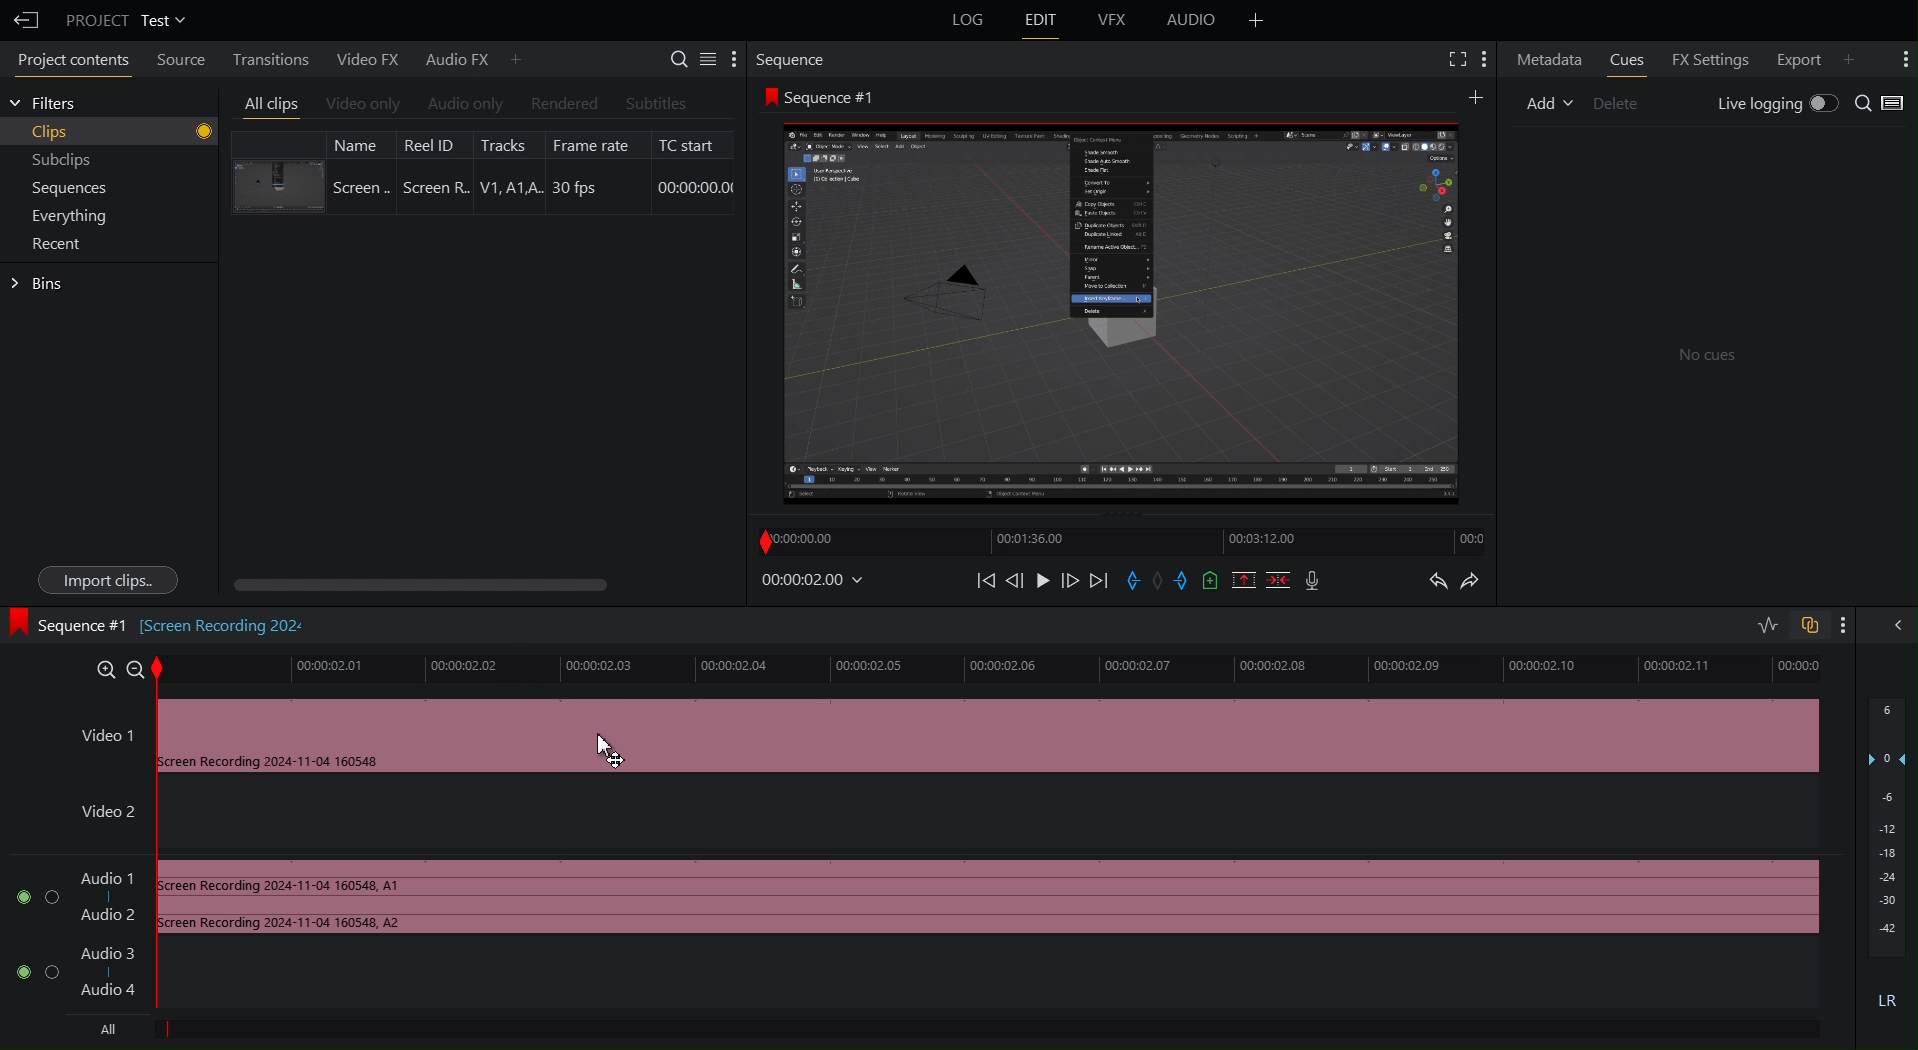  Describe the element at coordinates (1254, 21) in the screenshot. I see `Add` at that location.